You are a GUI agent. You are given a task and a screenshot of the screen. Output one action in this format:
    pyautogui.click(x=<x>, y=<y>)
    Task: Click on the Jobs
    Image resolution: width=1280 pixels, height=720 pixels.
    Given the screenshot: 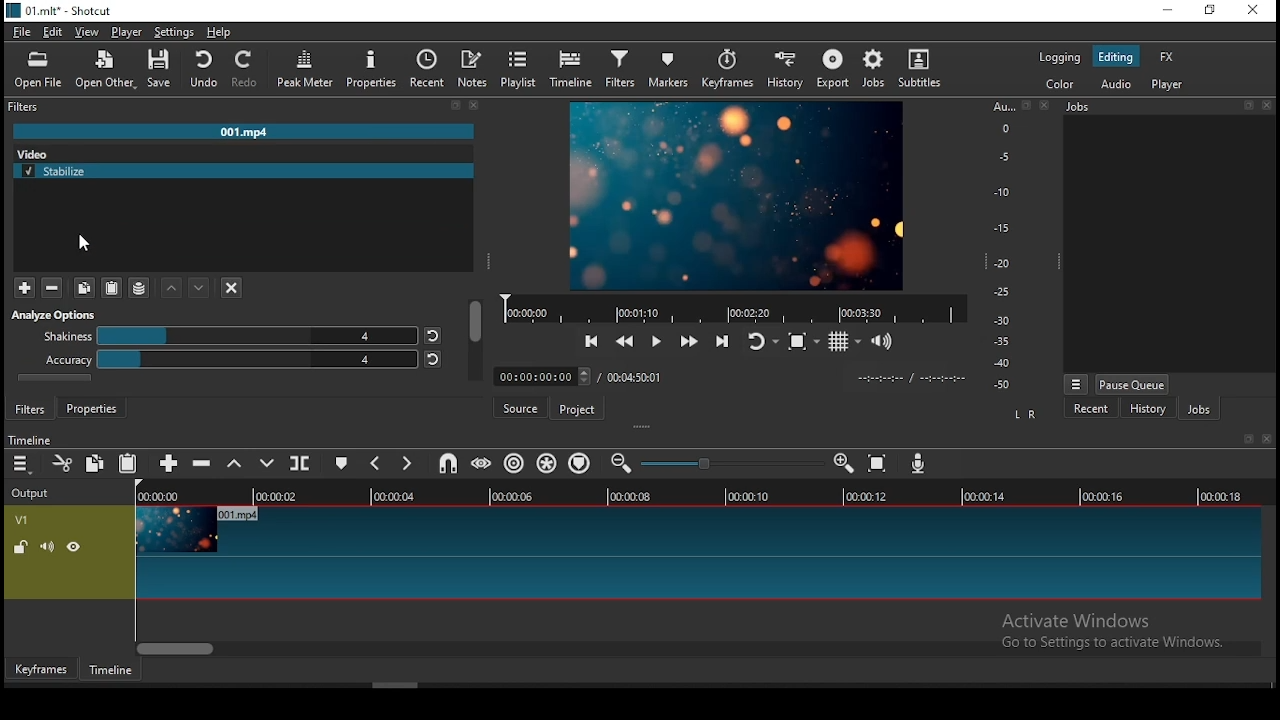 What is the action you would take?
    pyautogui.click(x=873, y=68)
    